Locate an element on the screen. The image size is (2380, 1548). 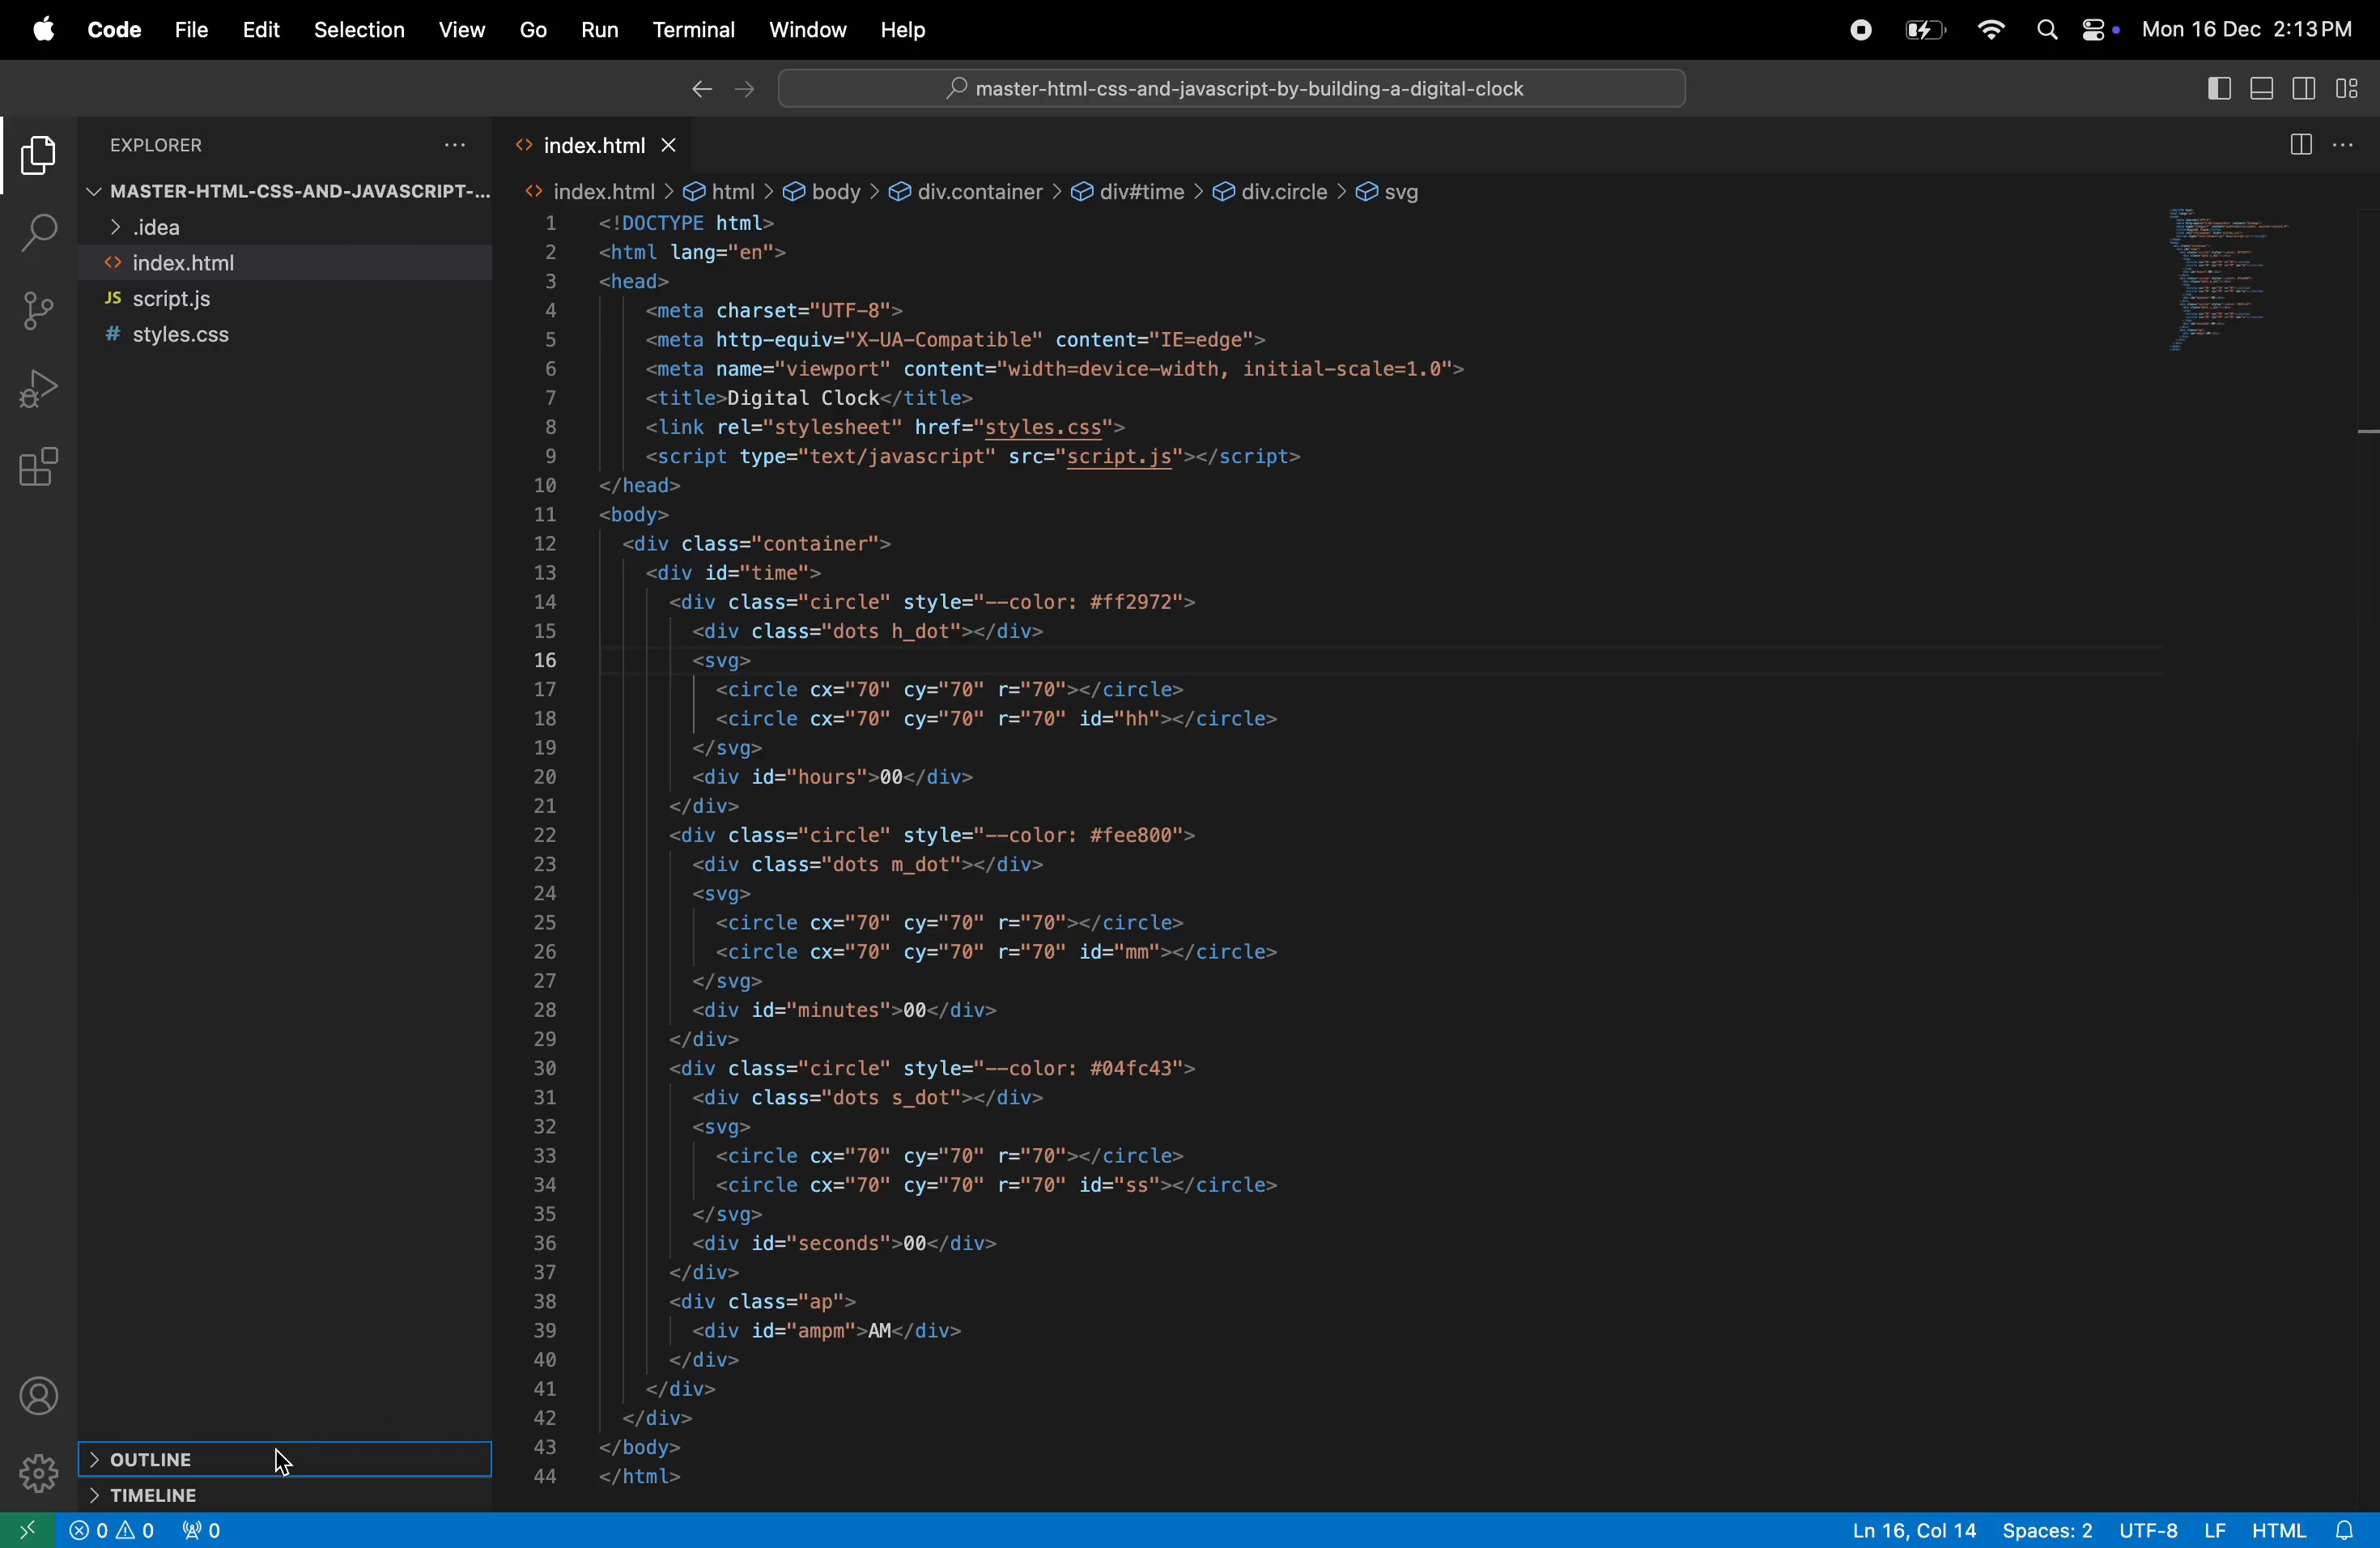
profile is located at coordinates (42, 1397).